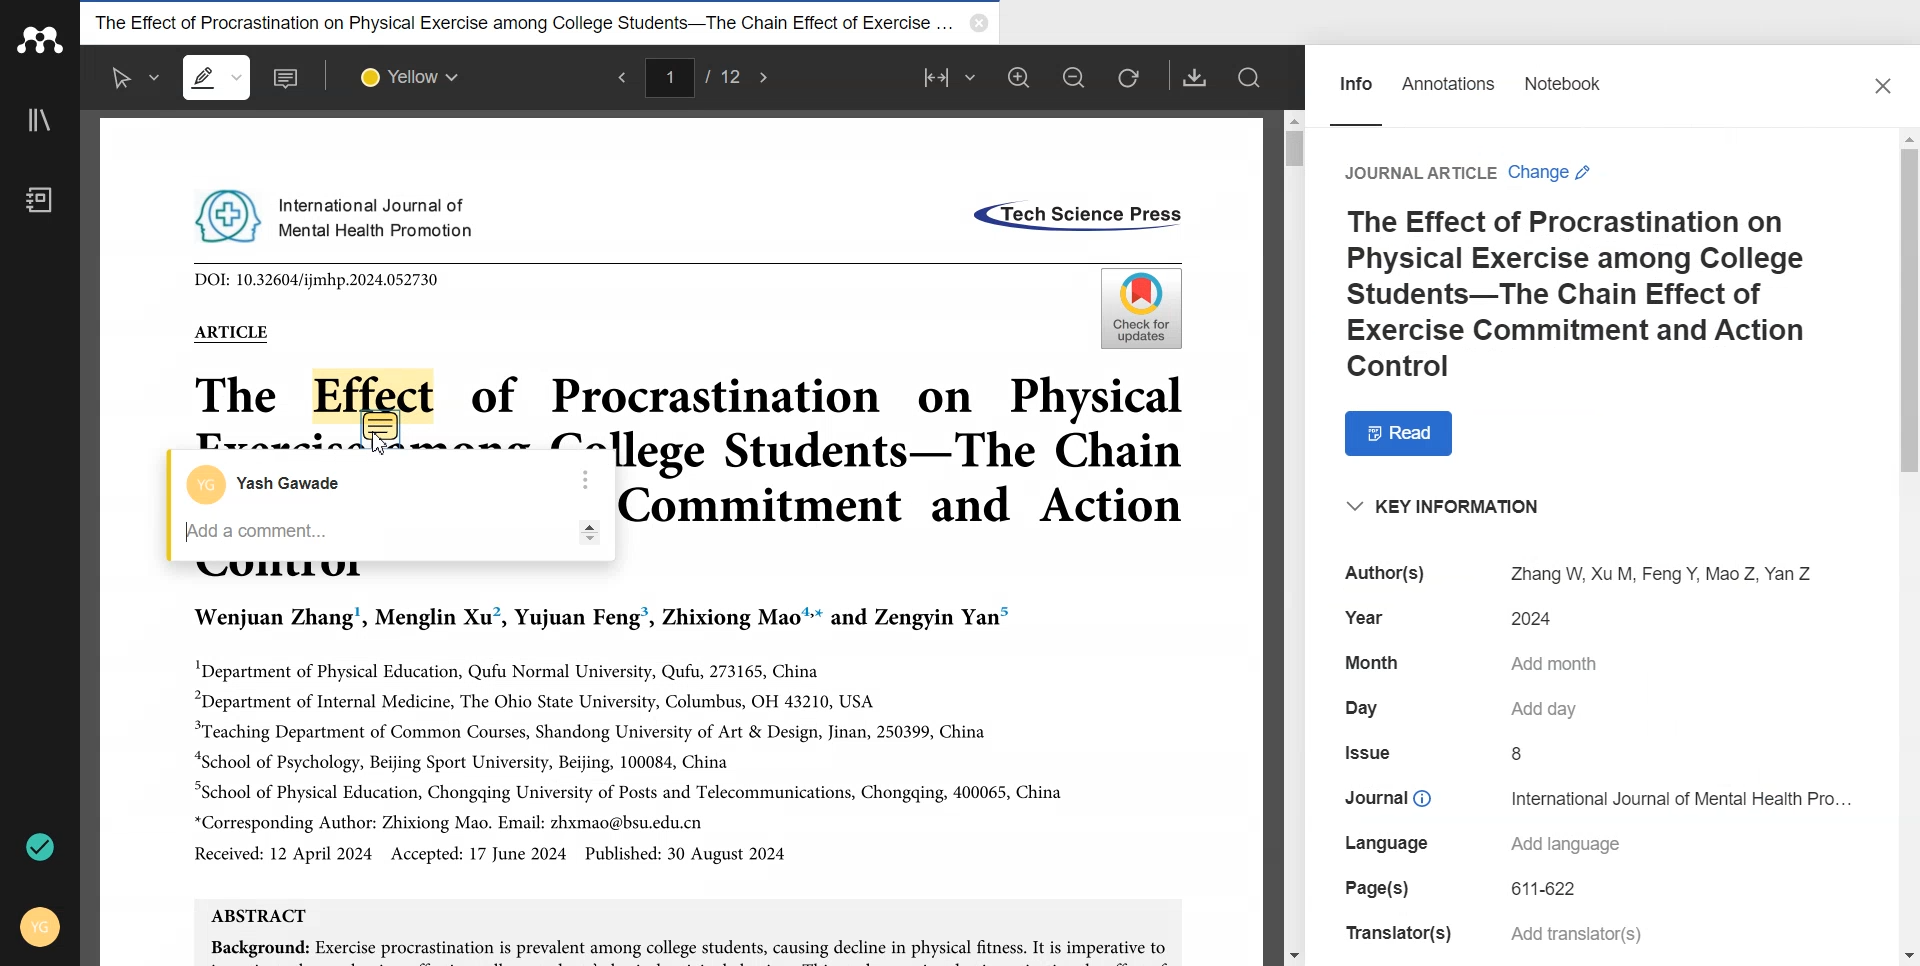  Describe the element at coordinates (272, 483) in the screenshot. I see `Account` at that location.